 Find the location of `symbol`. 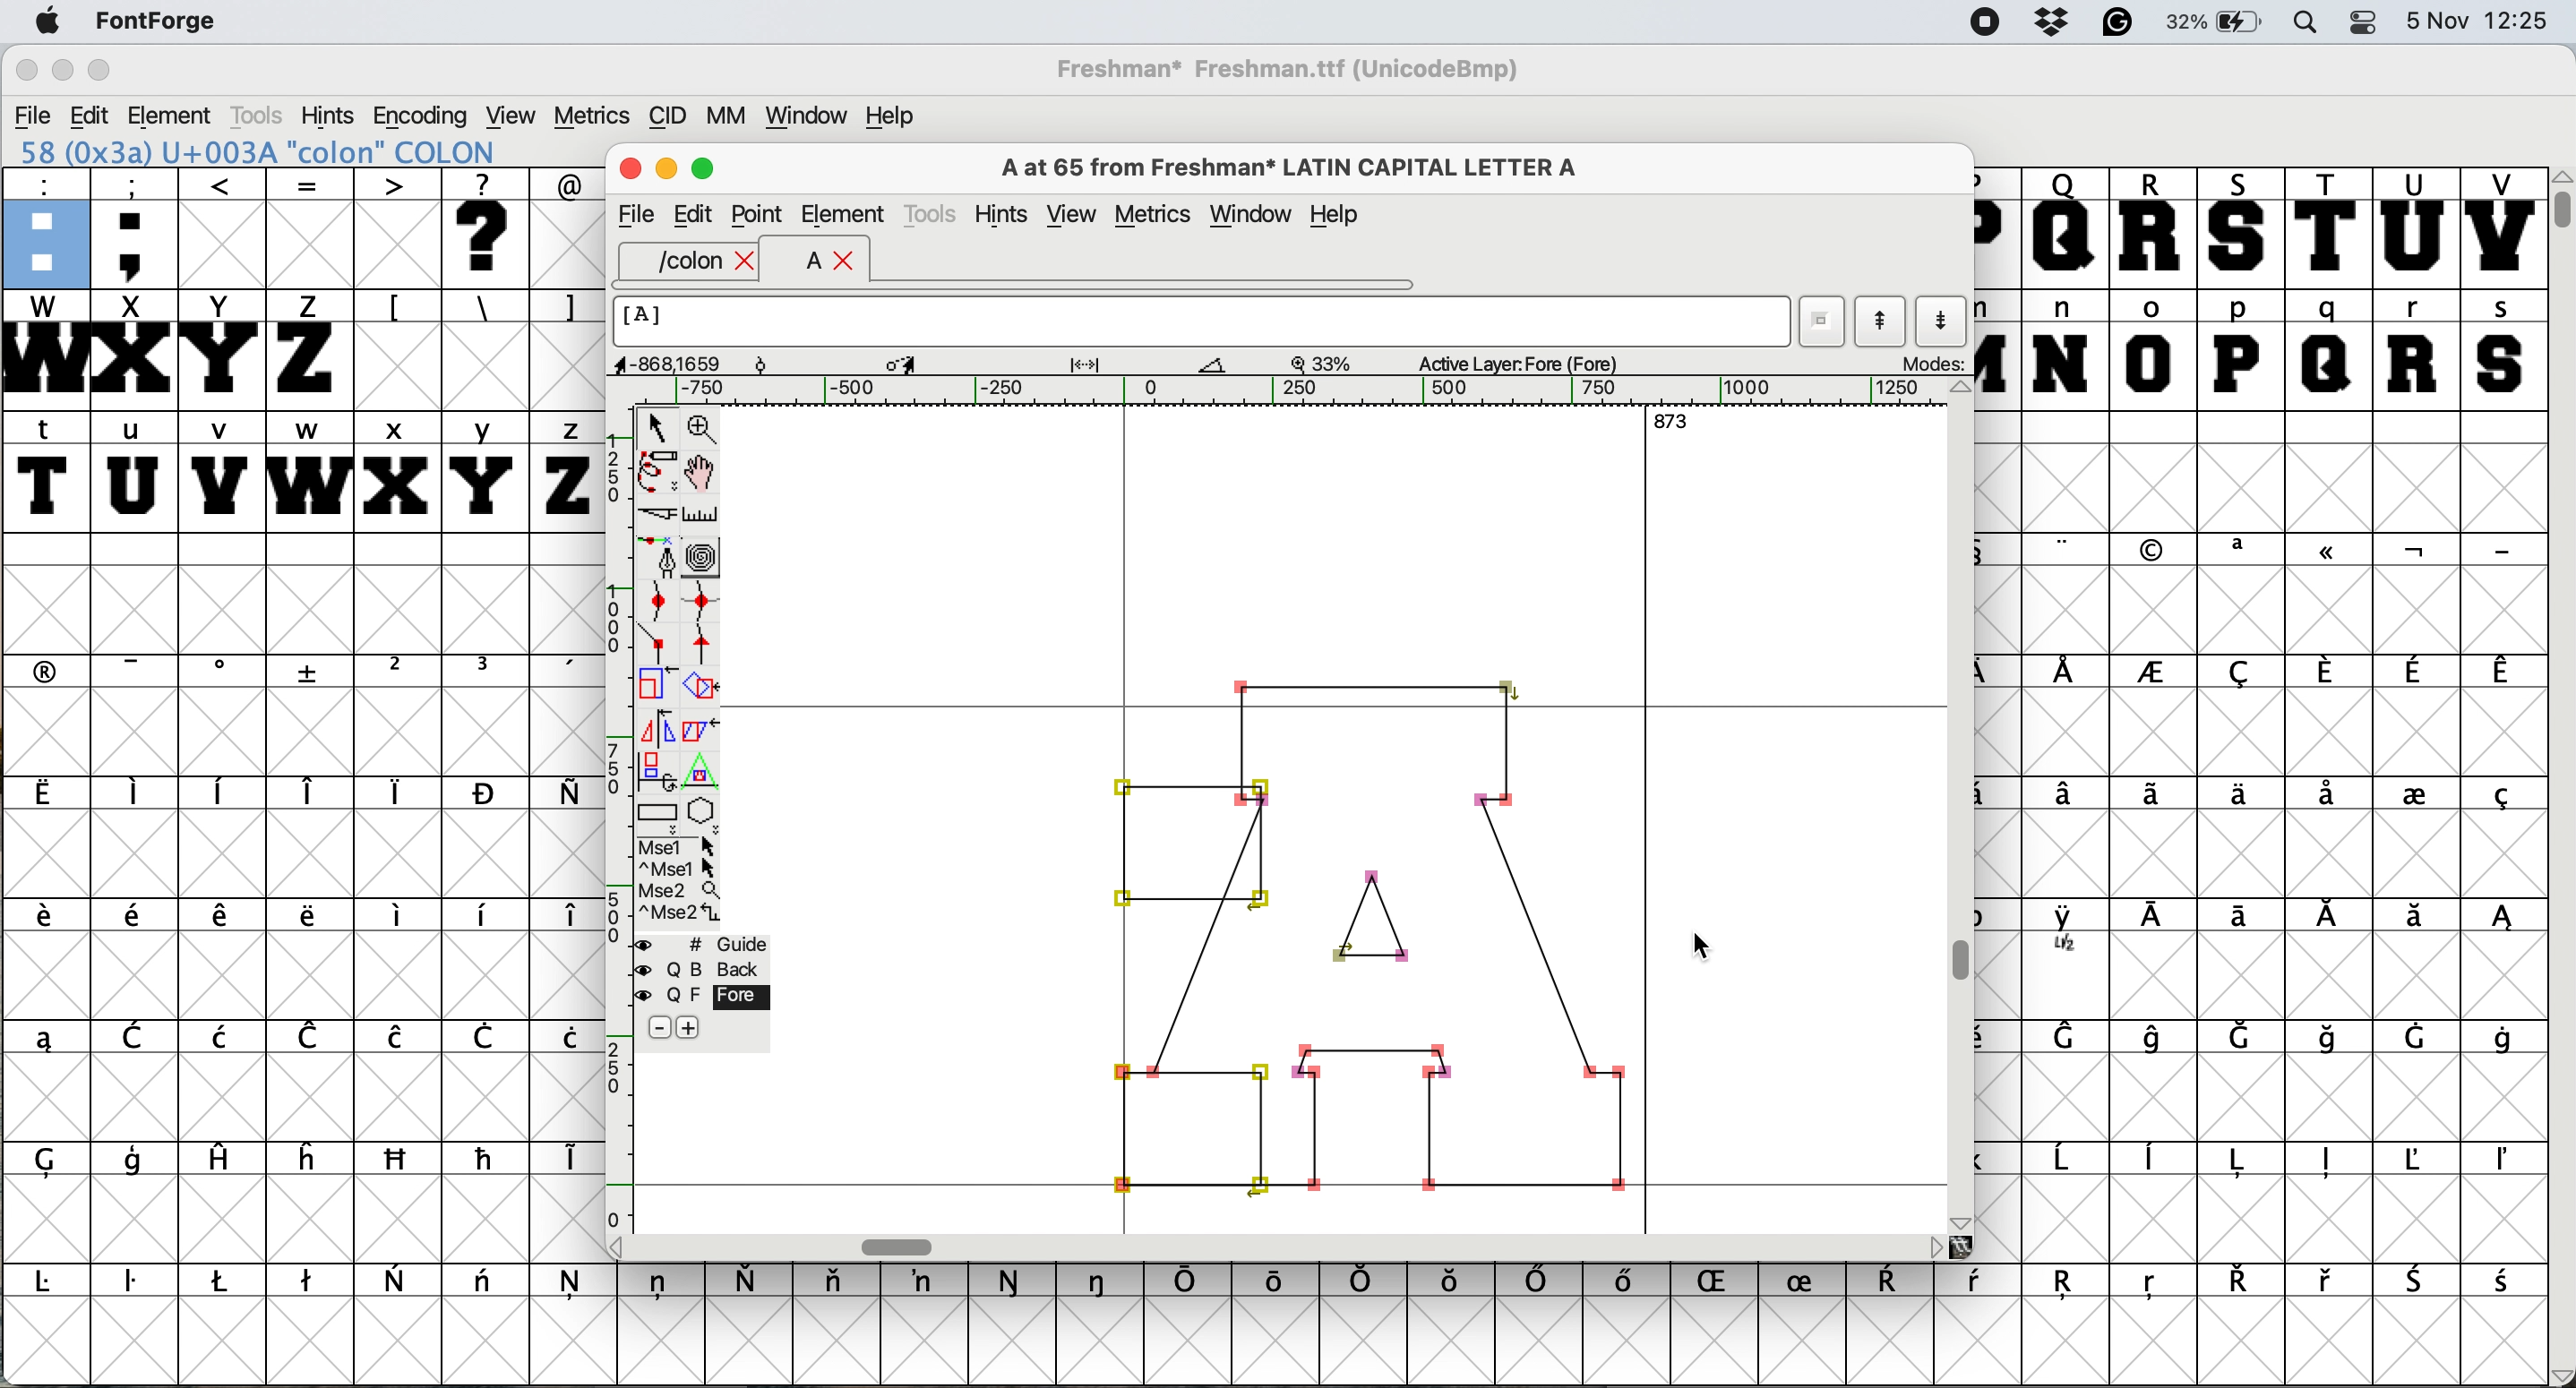

symbol is located at coordinates (2242, 671).